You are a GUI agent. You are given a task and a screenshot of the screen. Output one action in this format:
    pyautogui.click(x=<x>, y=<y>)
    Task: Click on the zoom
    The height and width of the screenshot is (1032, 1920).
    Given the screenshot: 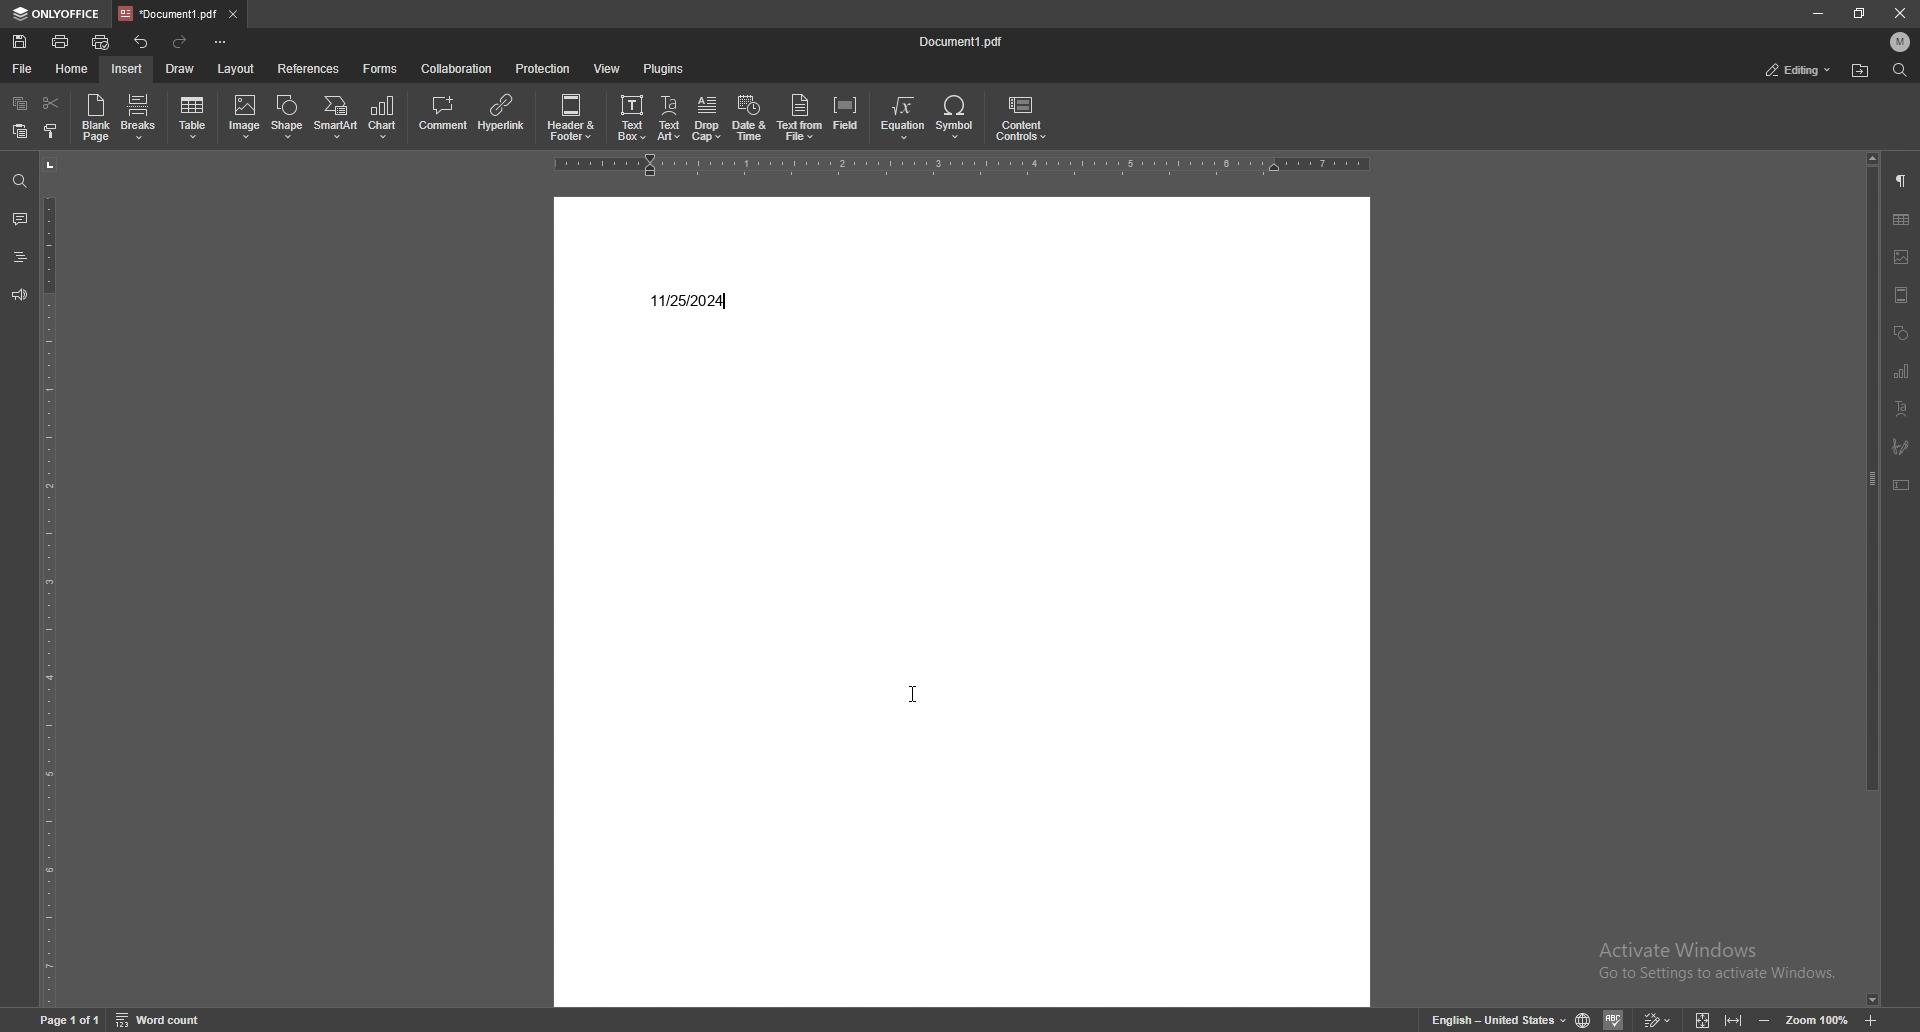 What is the action you would take?
    pyautogui.click(x=1817, y=1018)
    